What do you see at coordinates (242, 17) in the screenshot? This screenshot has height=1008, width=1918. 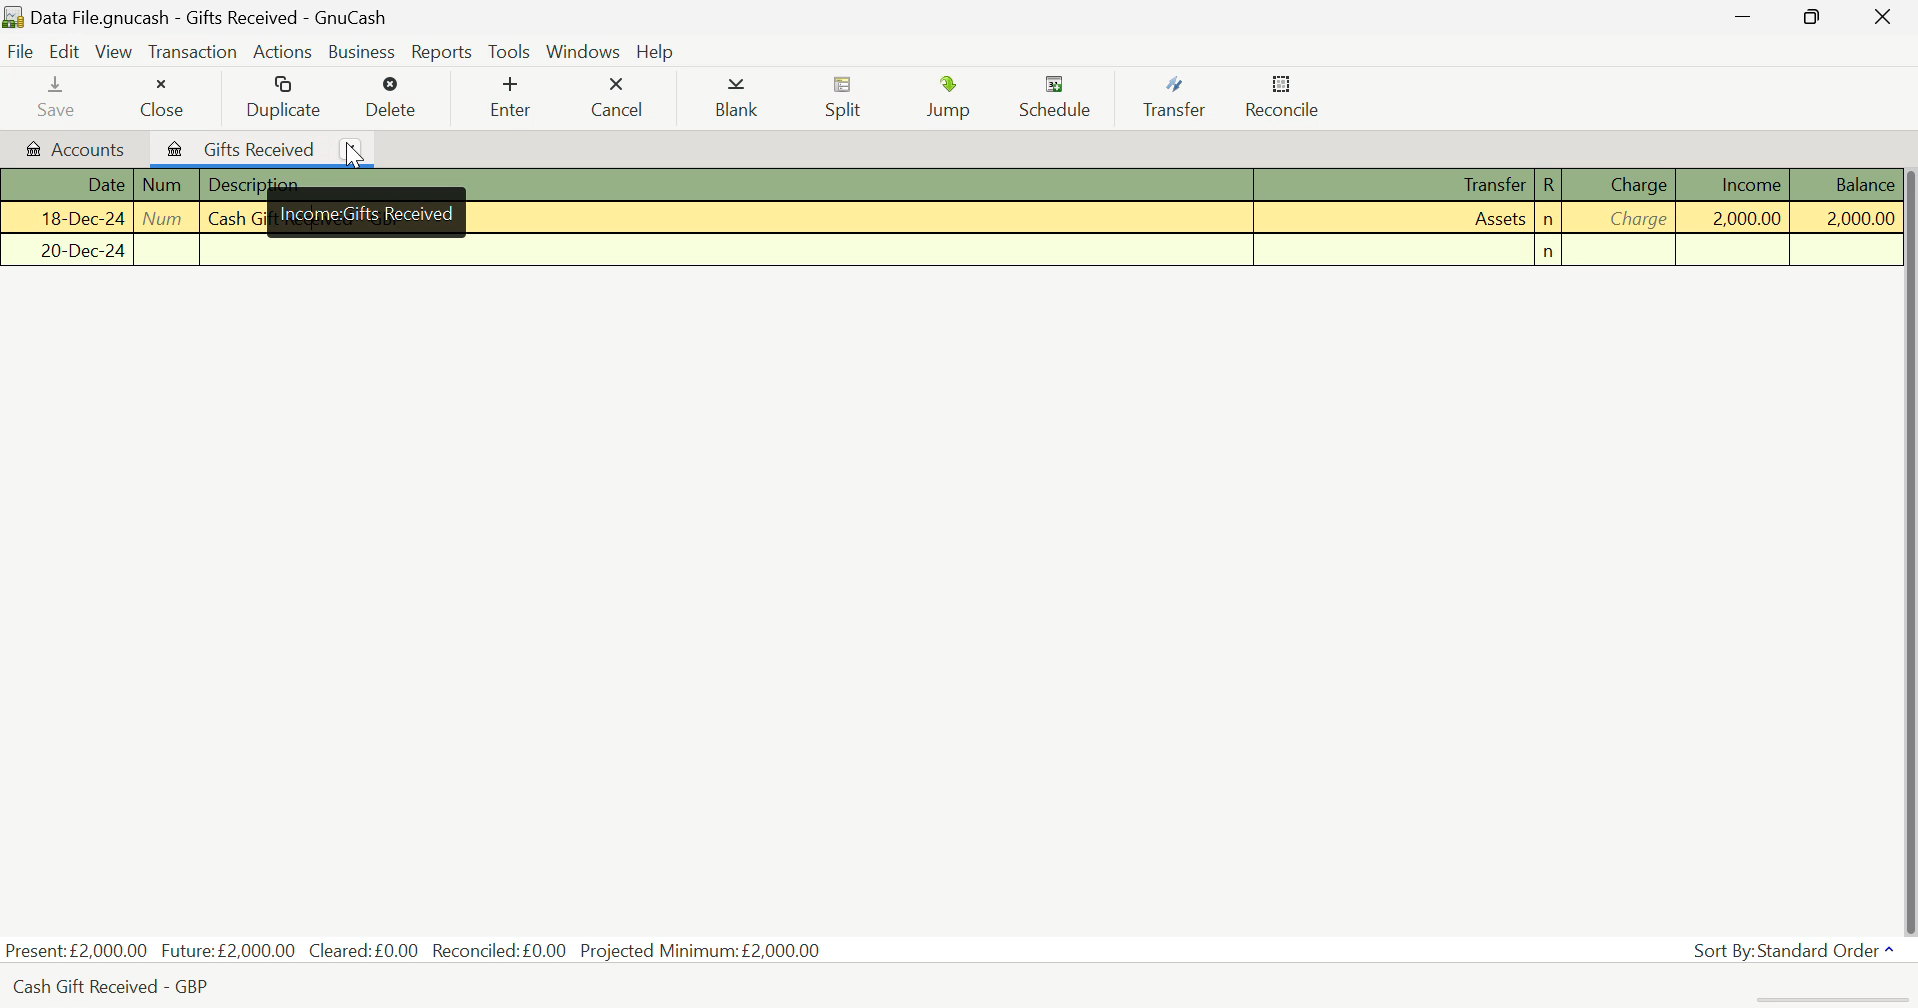 I see `Data File.gnucash - Gifts Received - GnuCash` at bounding box center [242, 17].